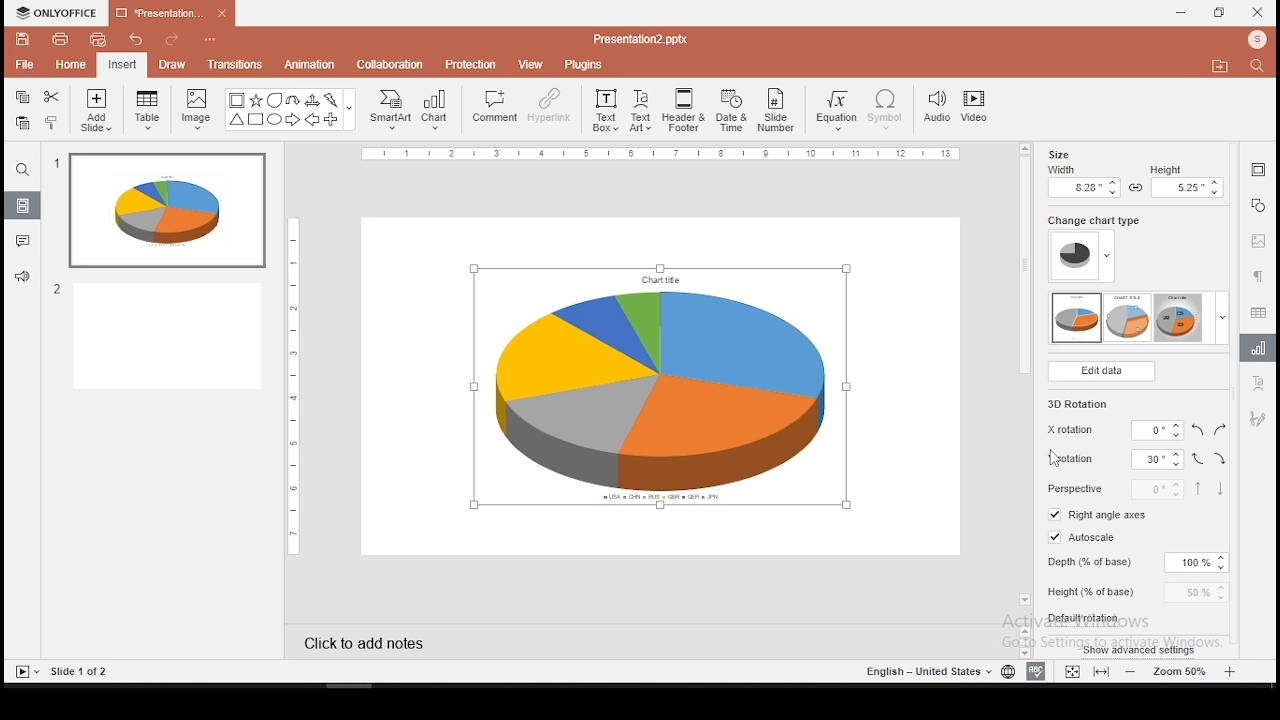 The width and height of the screenshot is (1280, 720). What do you see at coordinates (1082, 181) in the screenshot?
I see `width` at bounding box center [1082, 181].